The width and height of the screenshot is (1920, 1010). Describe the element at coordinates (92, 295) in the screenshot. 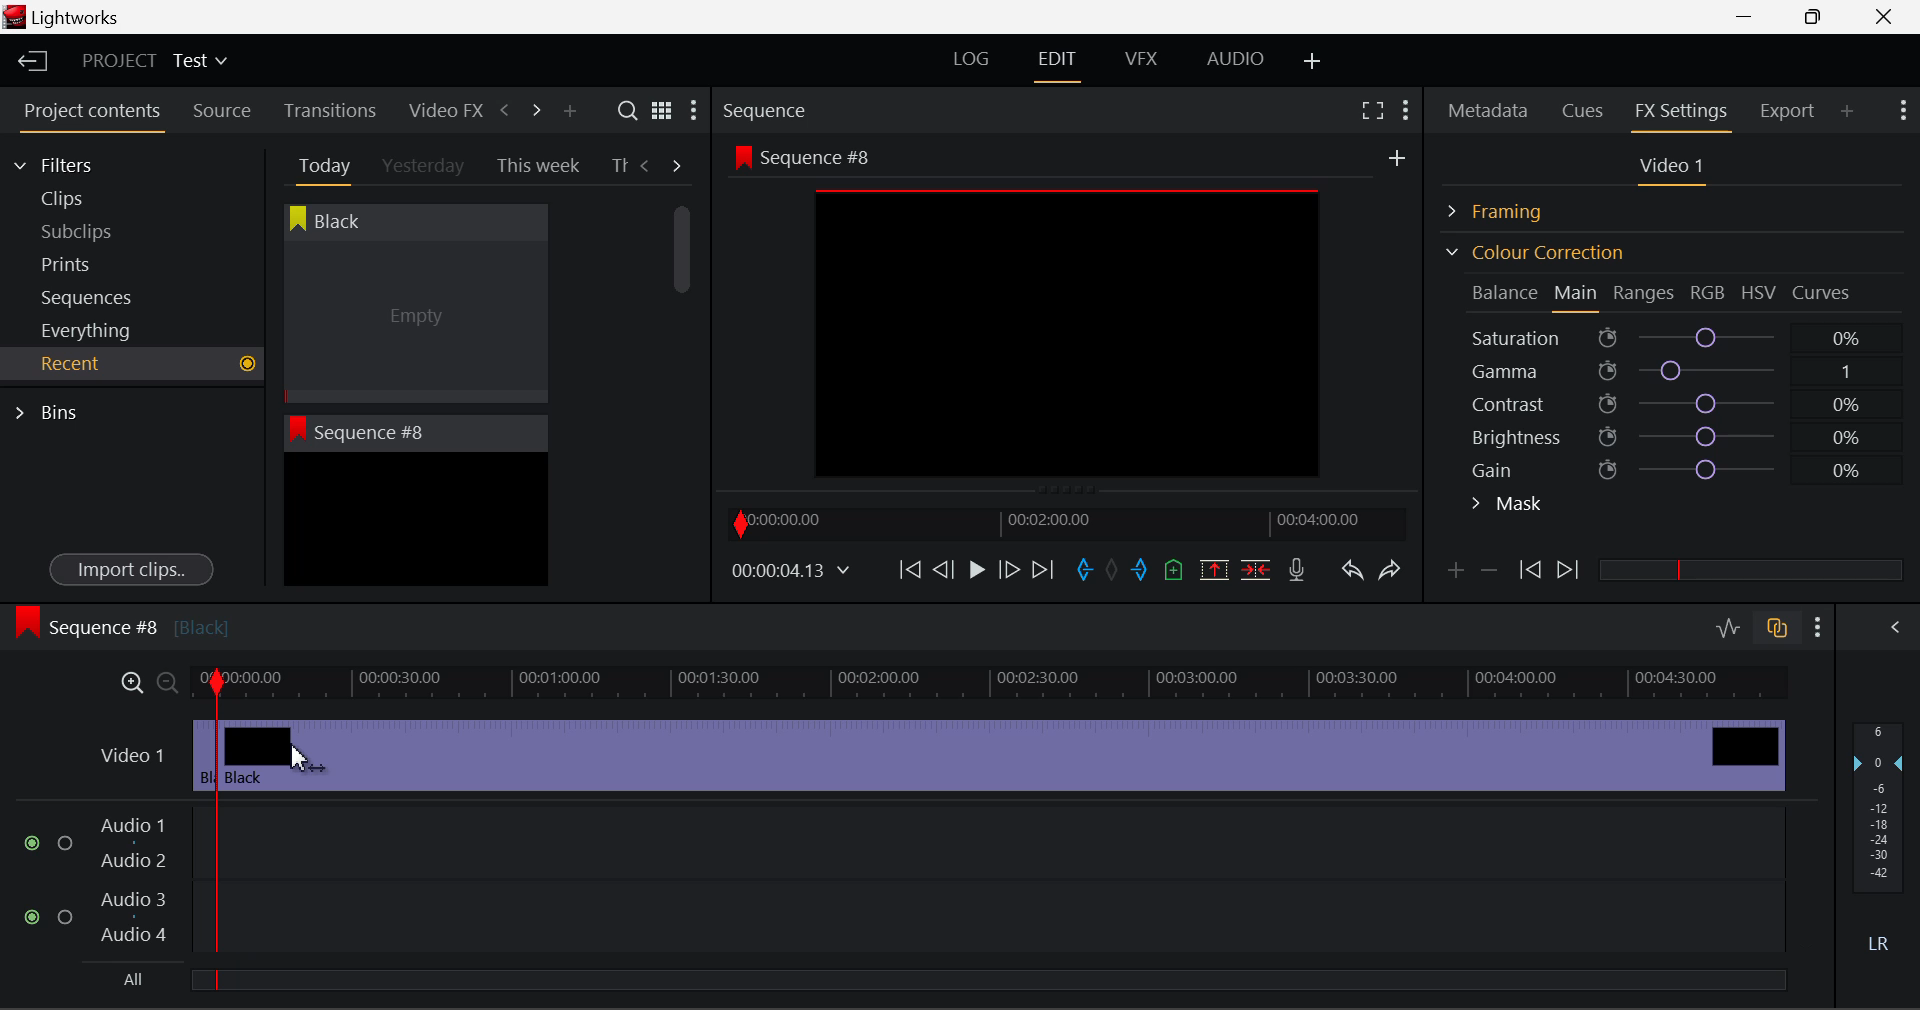

I see `Sequences` at that location.